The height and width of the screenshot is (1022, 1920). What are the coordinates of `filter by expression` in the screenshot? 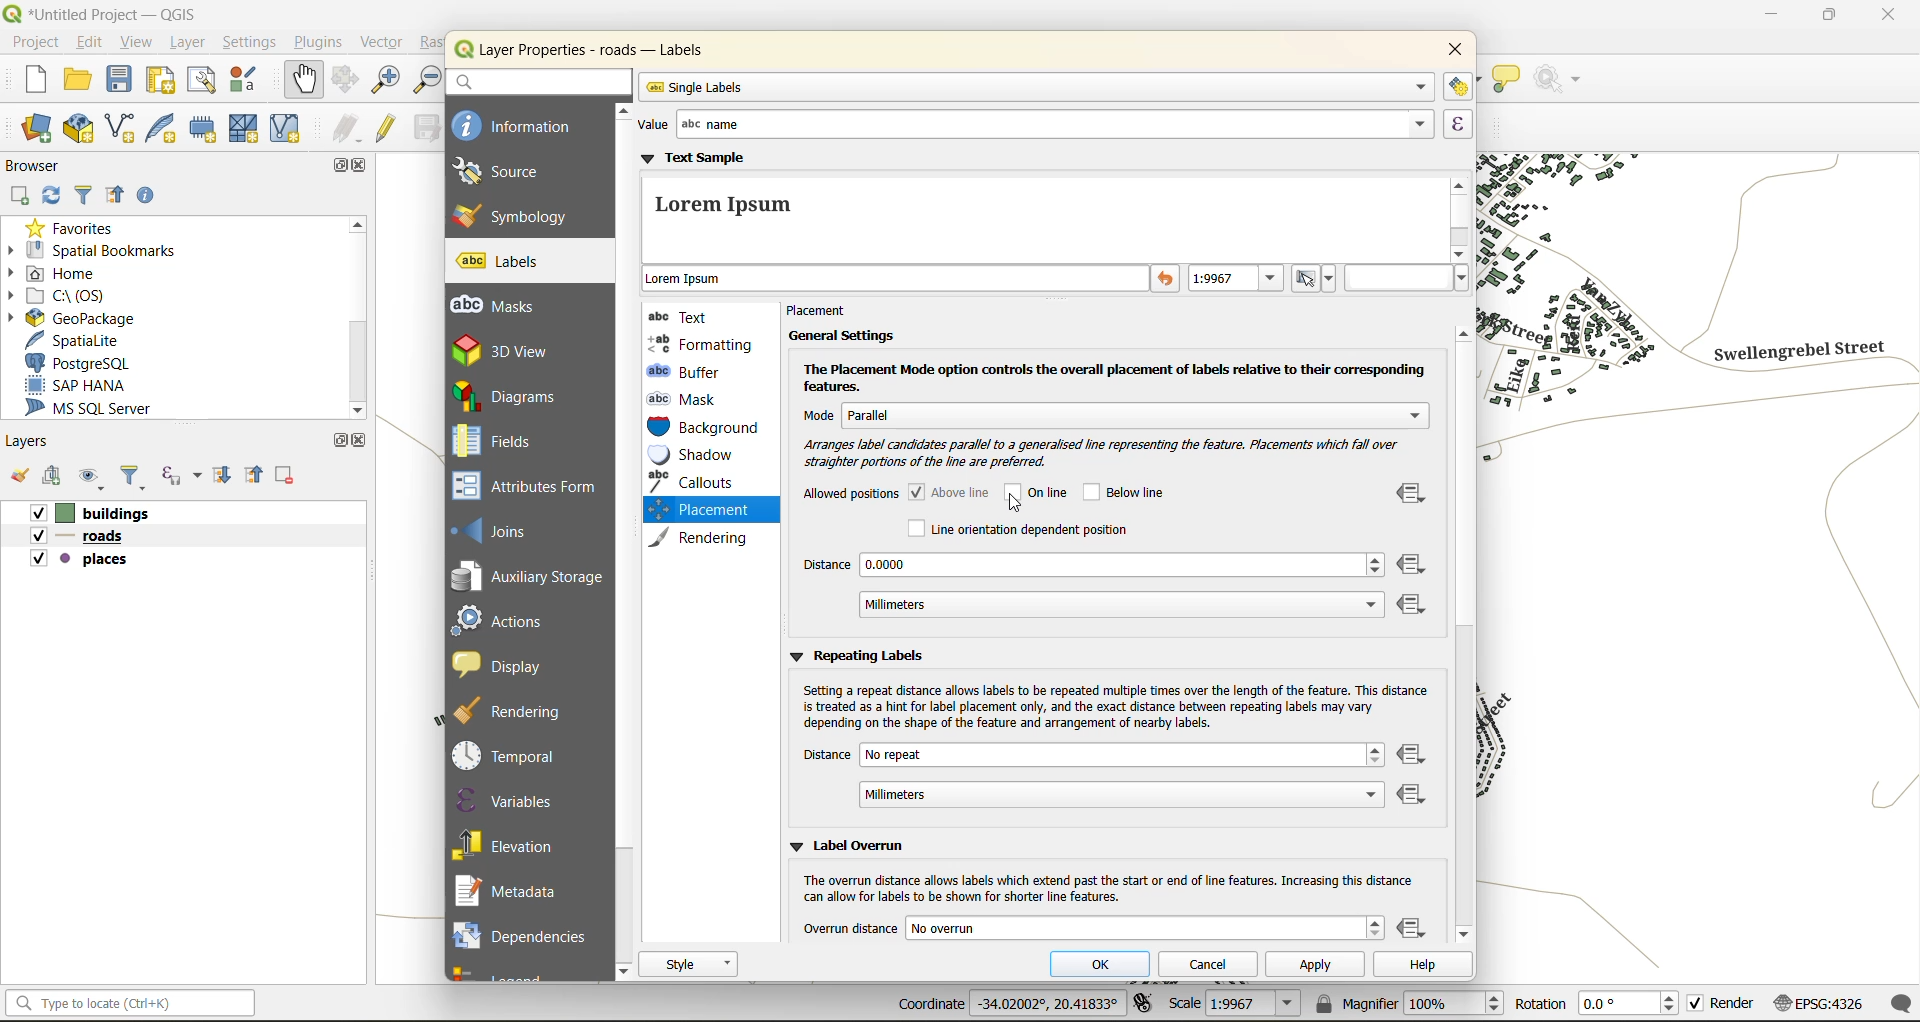 It's located at (181, 476).